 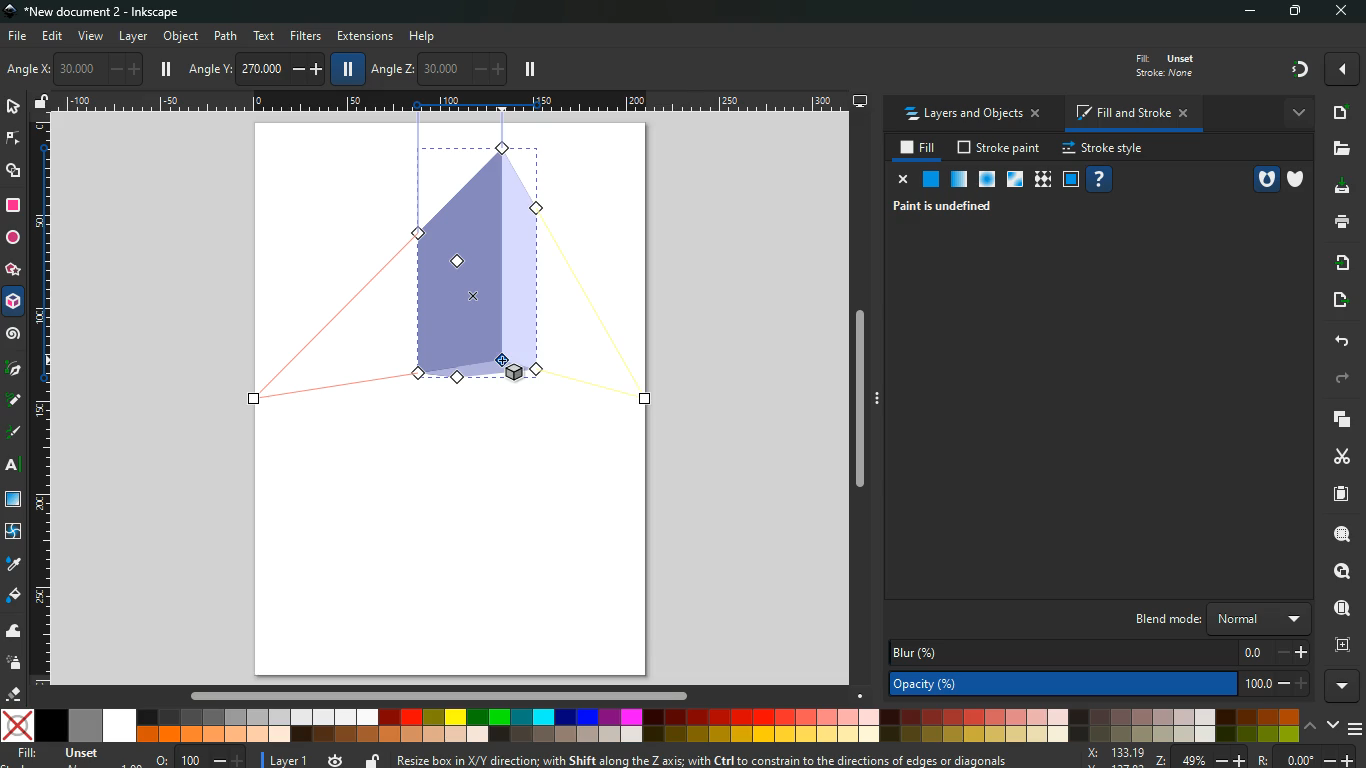 What do you see at coordinates (1336, 418) in the screenshot?
I see `layers` at bounding box center [1336, 418].